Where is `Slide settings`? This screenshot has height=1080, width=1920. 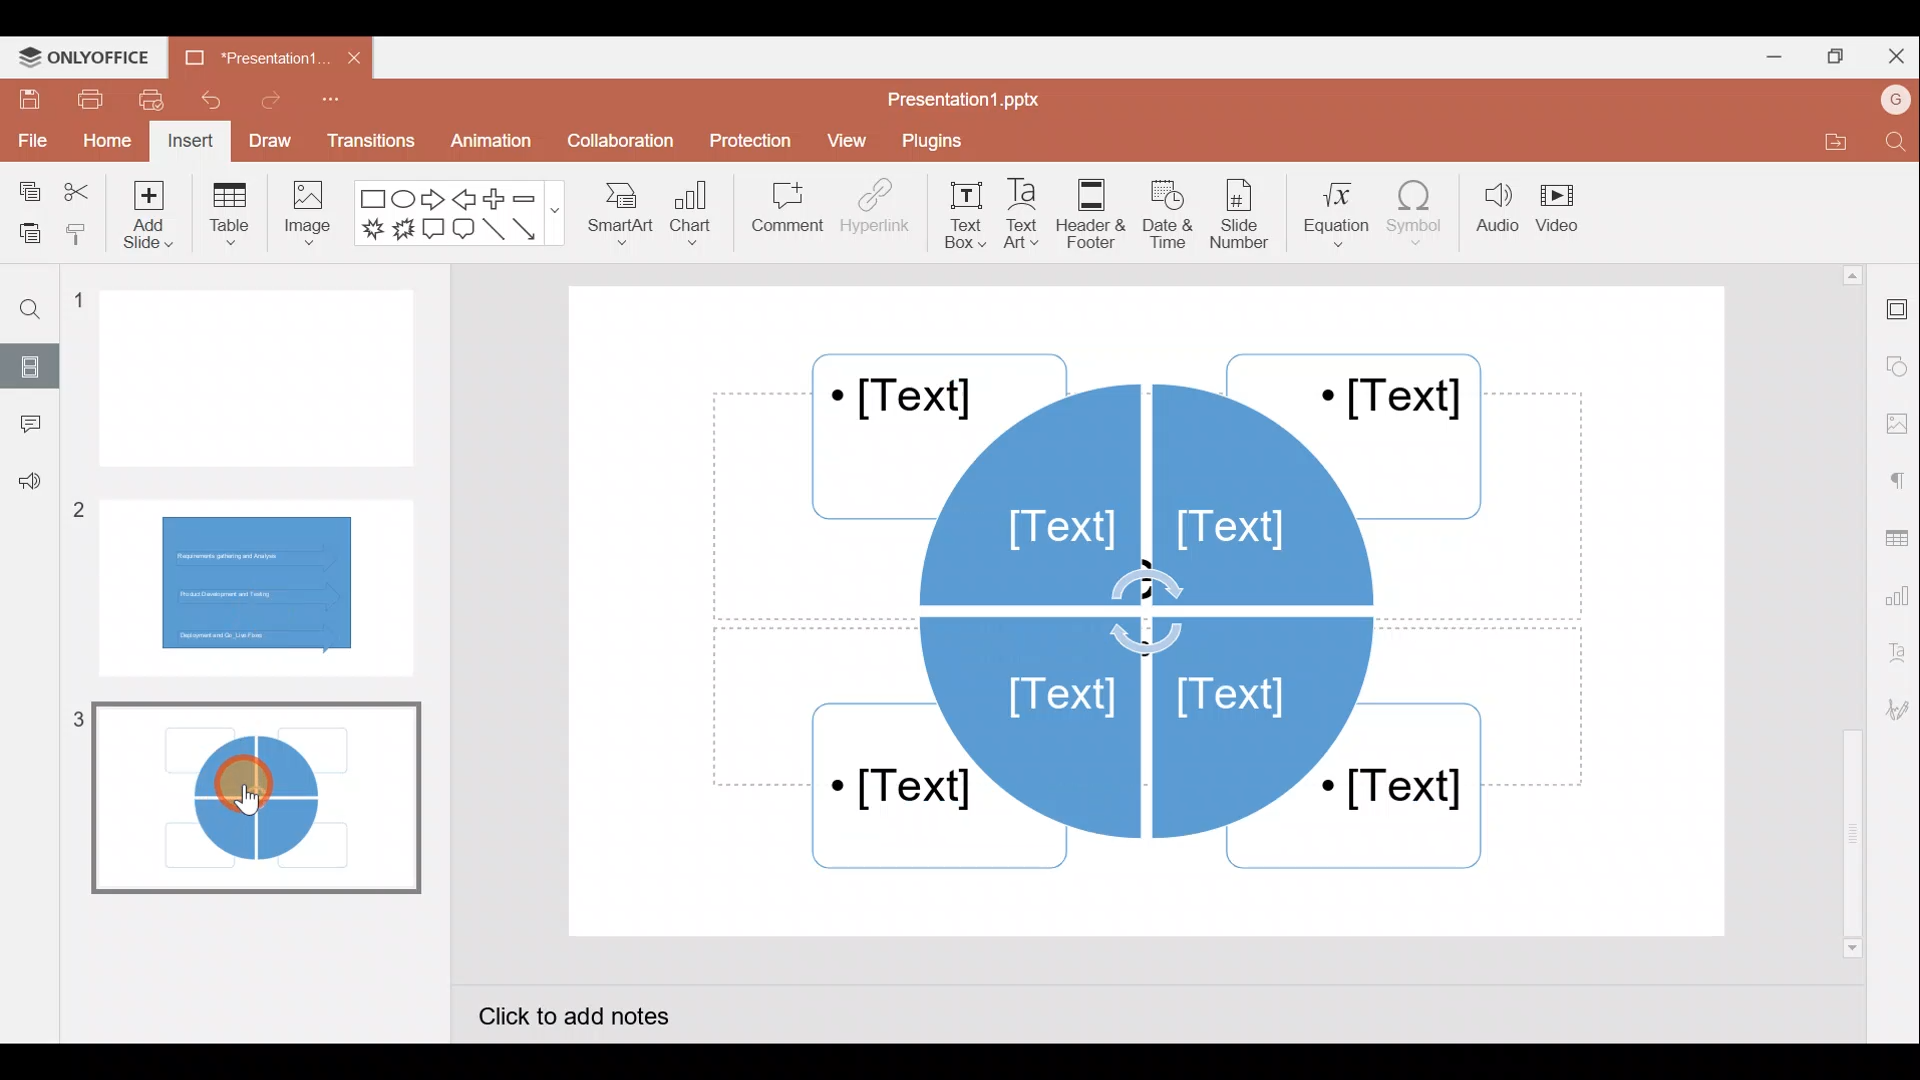 Slide settings is located at coordinates (1895, 311).